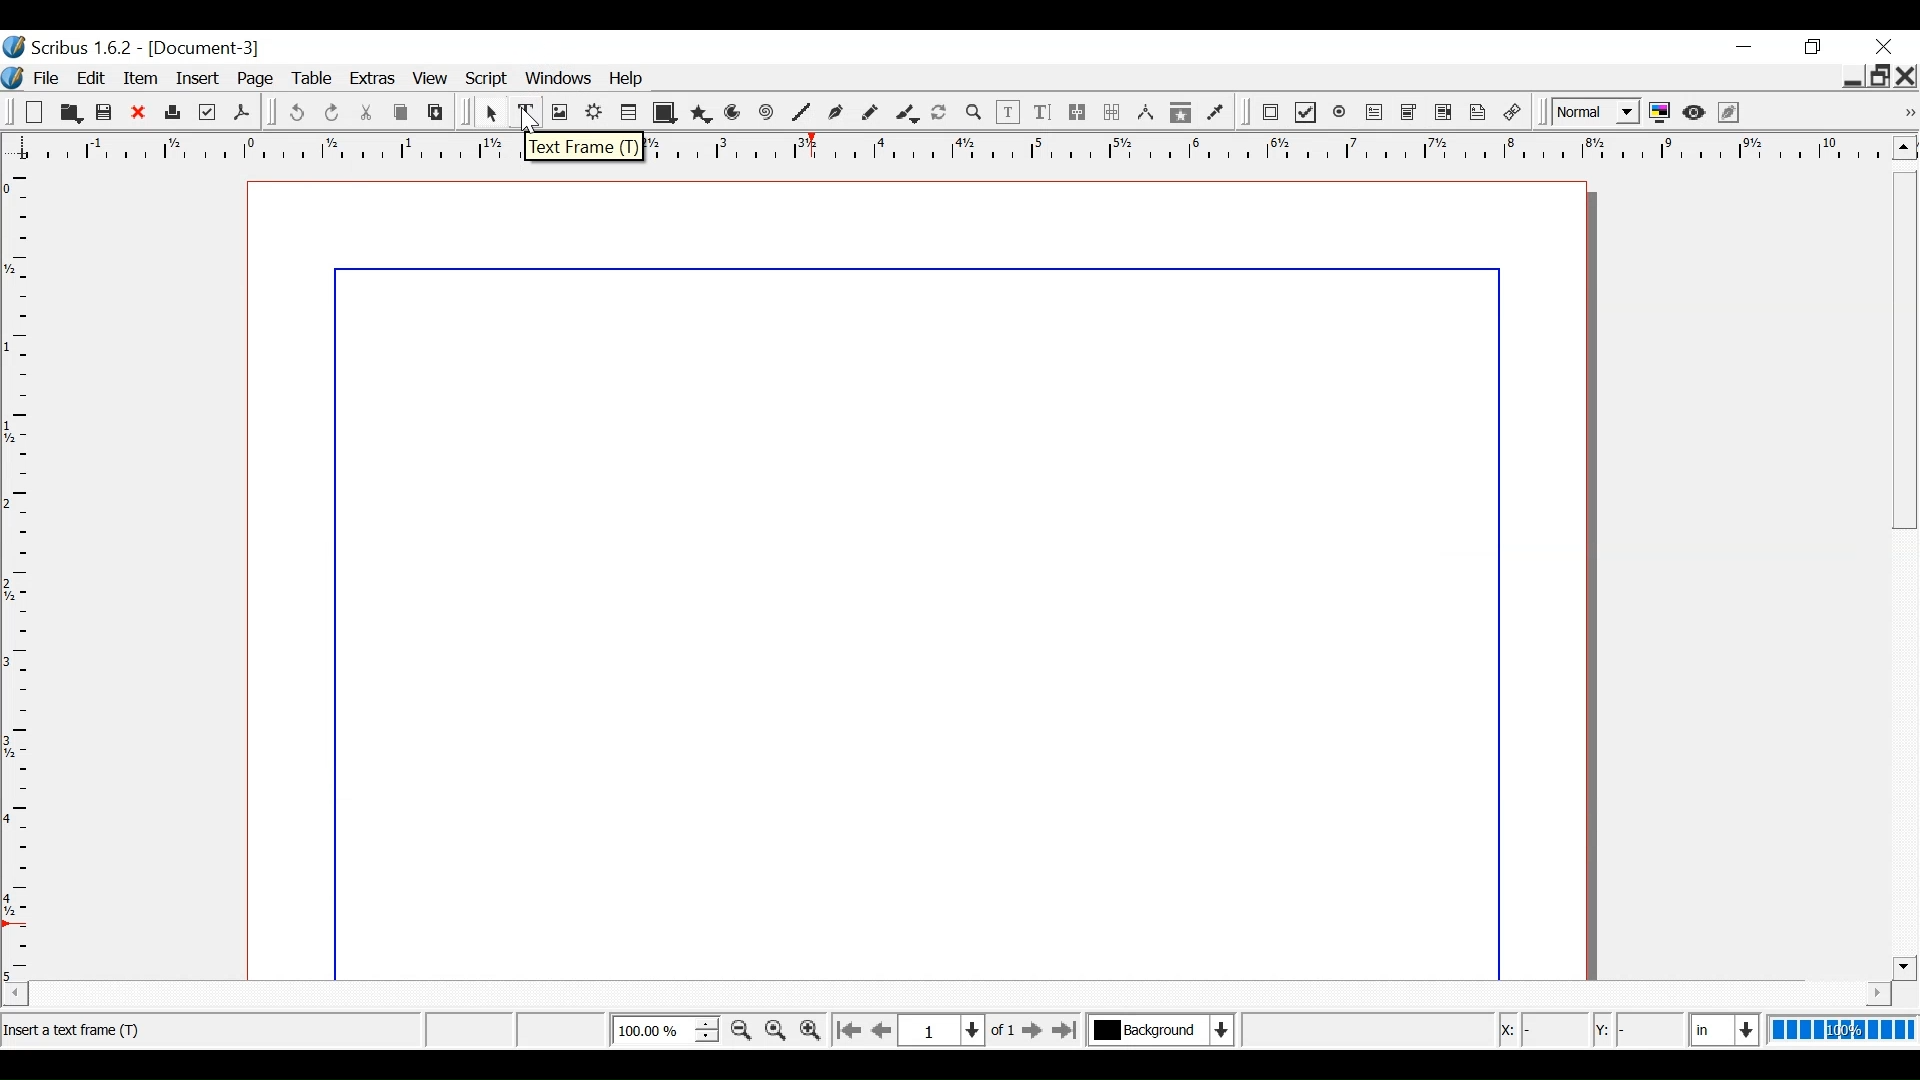 This screenshot has height=1080, width=1920. What do you see at coordinates (631, 78) in the screenshot?
I see `Help` at bounding box center [631, 78].